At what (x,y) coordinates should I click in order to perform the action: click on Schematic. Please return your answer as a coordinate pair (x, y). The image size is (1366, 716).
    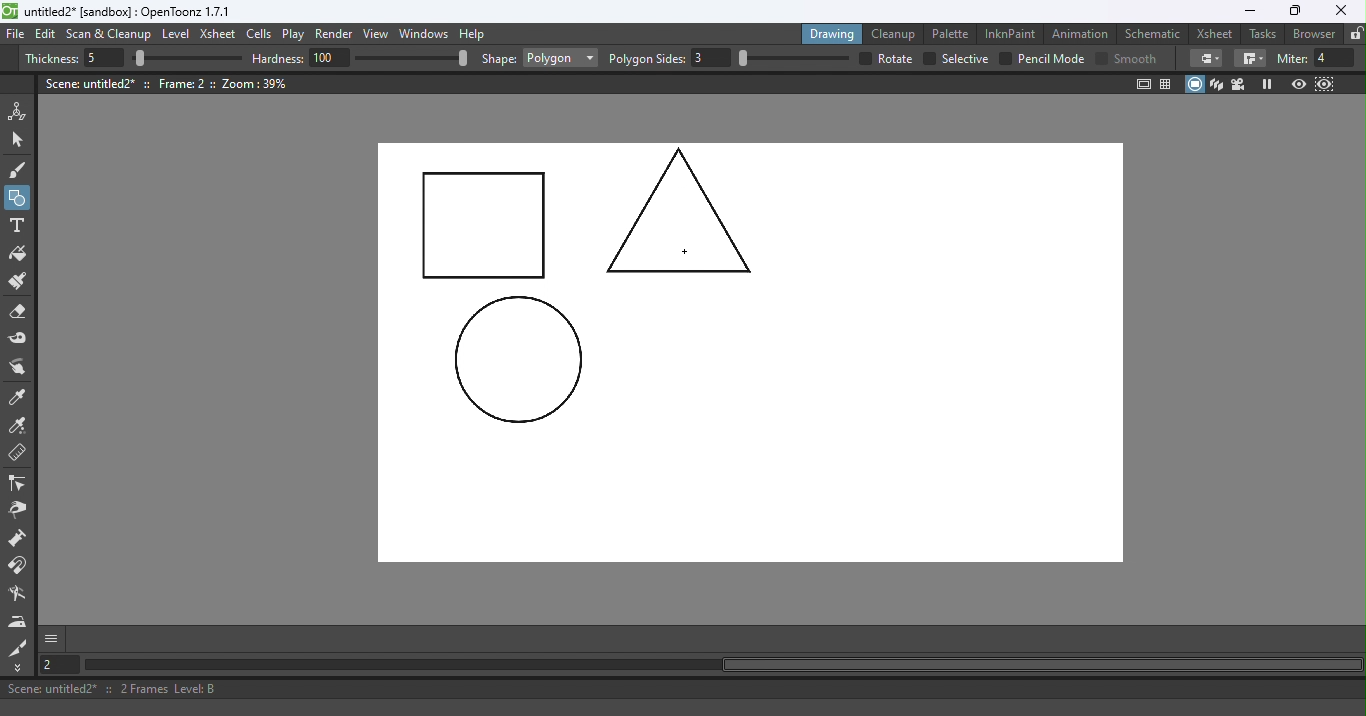
    Looking at the image, I should click on (1153, 34).